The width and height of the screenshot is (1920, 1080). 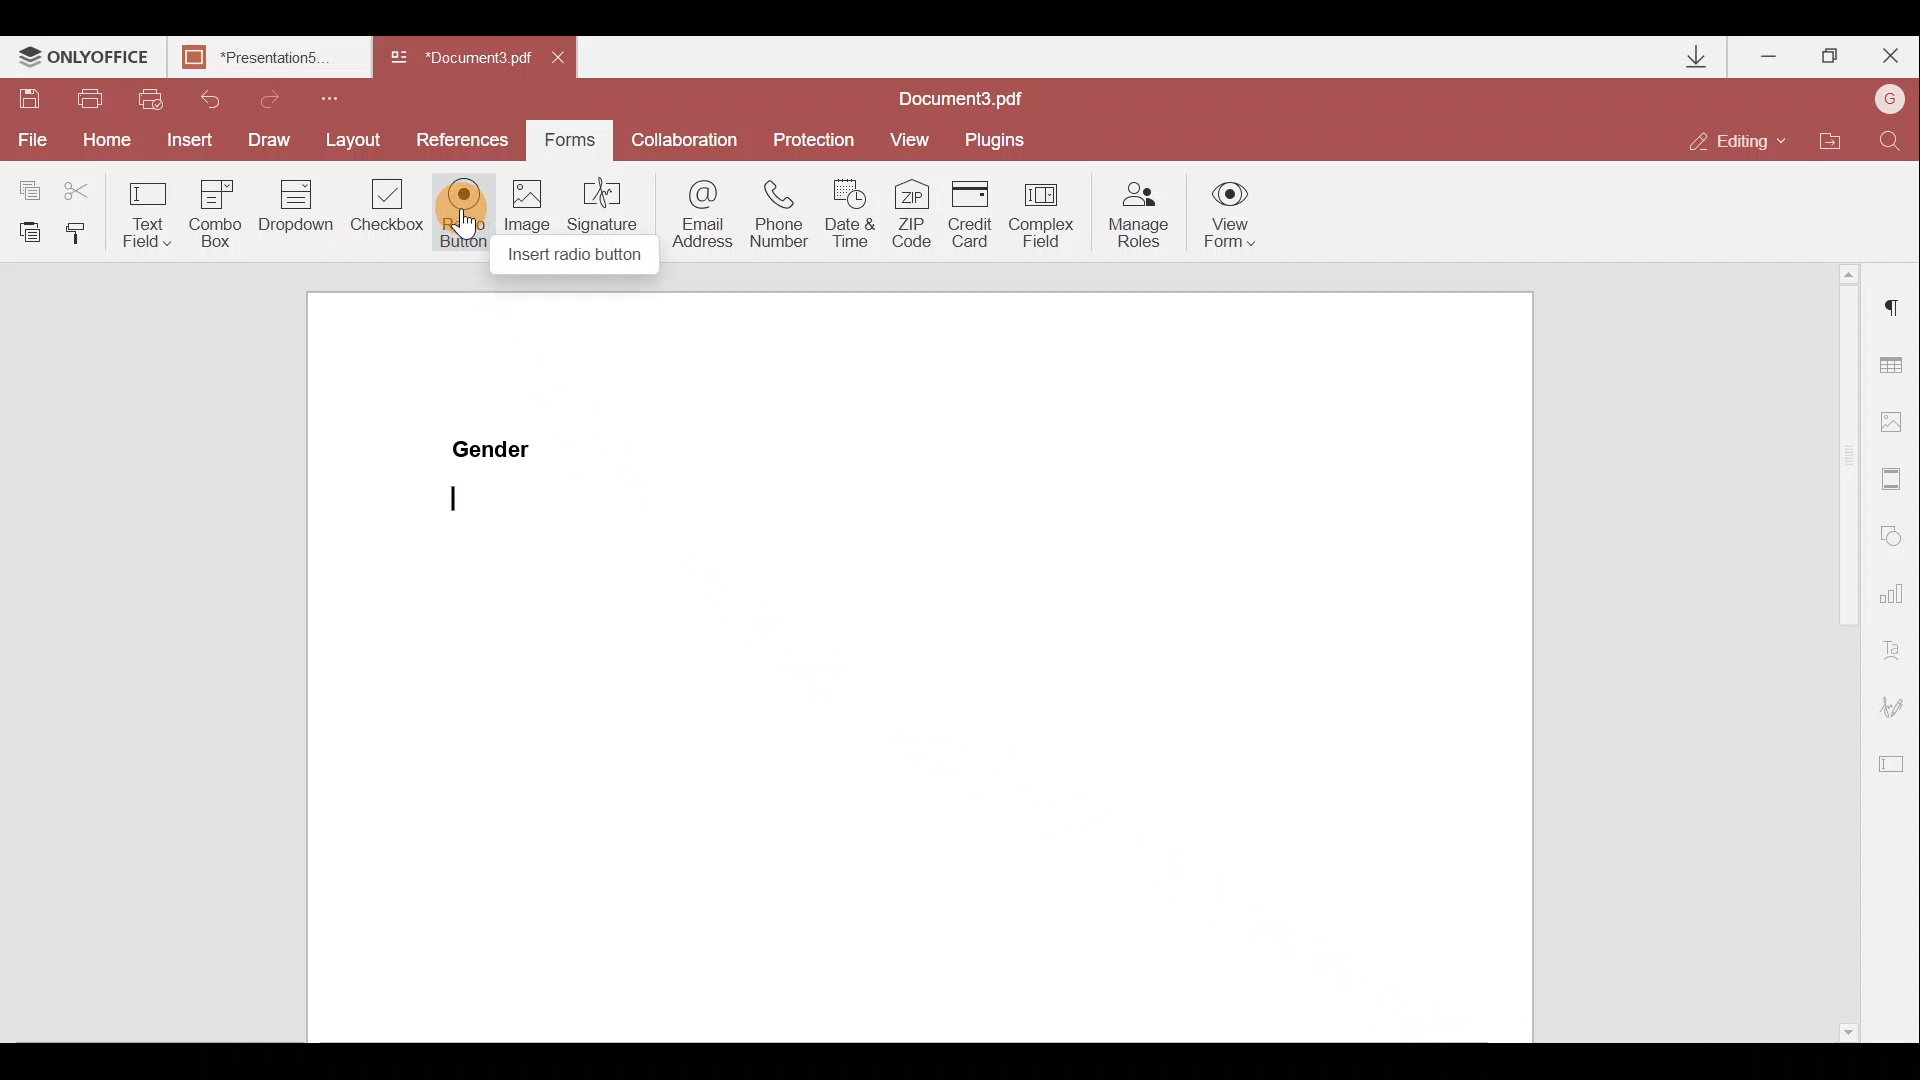 I want to click on Text field, so click(x=144, y=211).